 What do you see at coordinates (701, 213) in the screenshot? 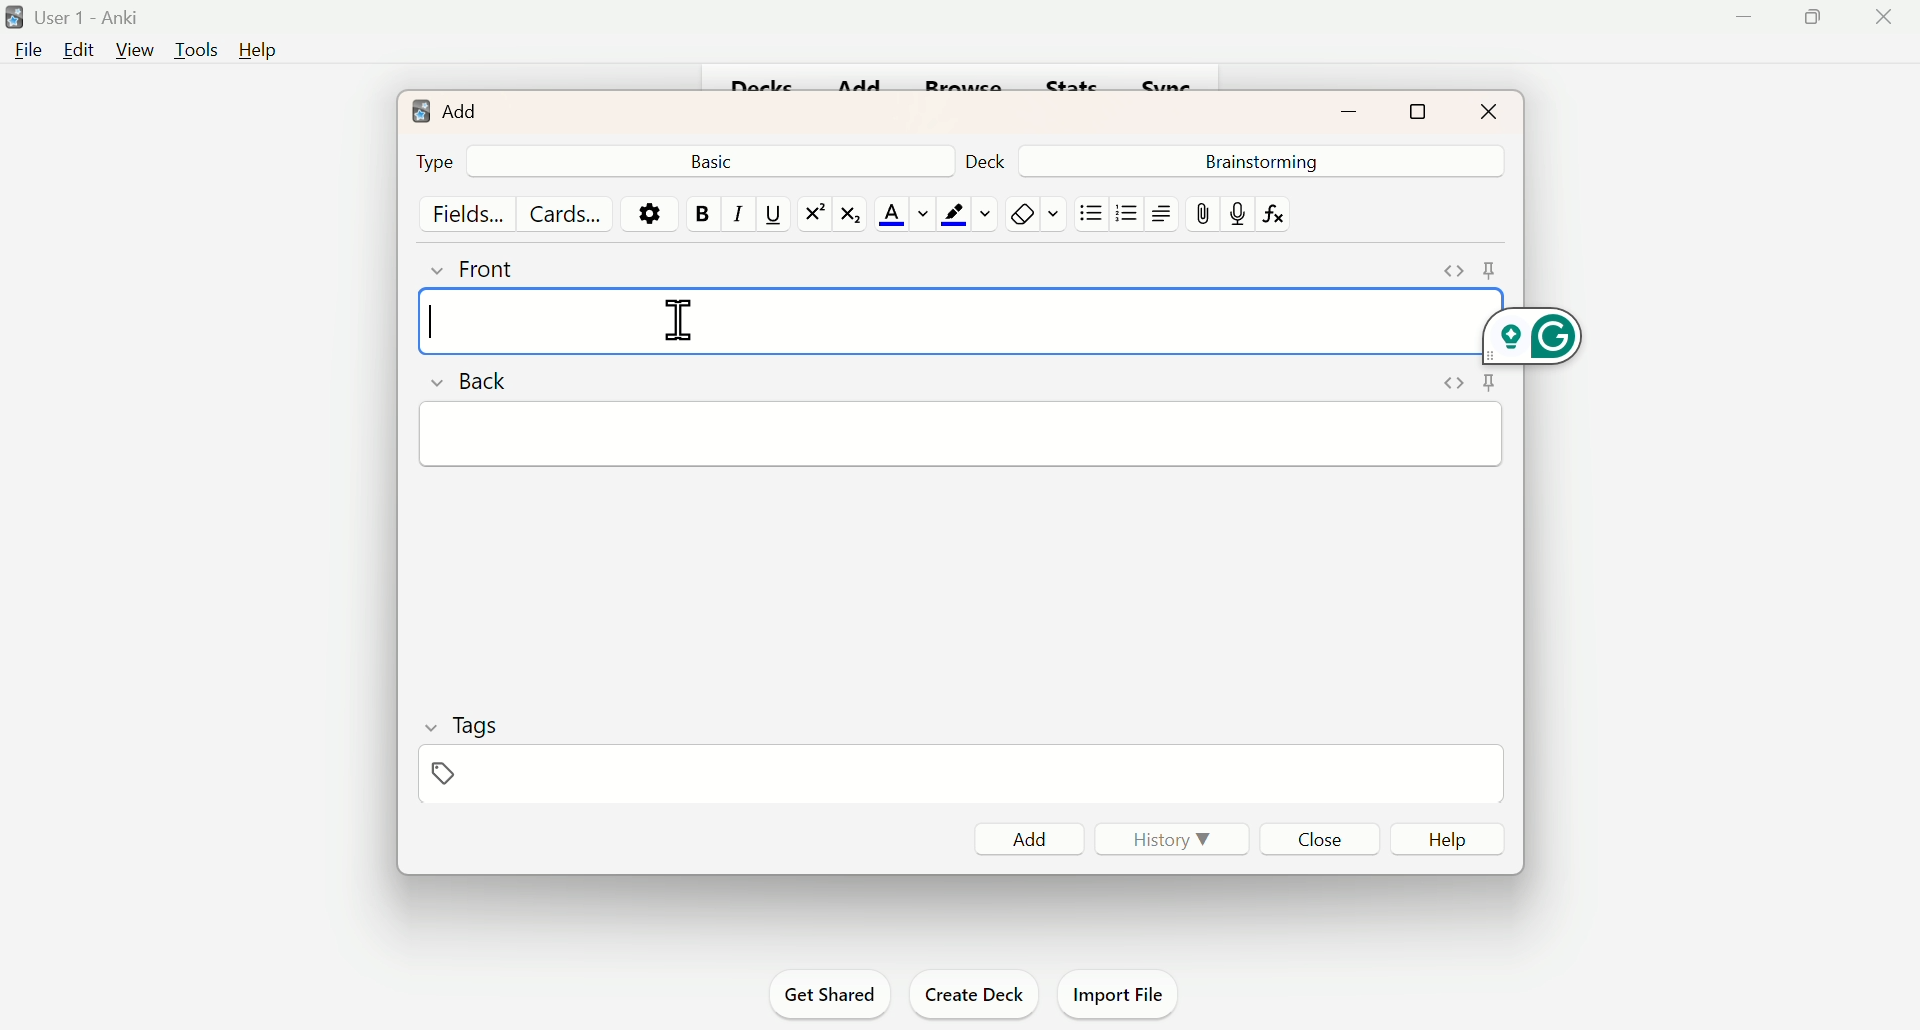
I see `Bold` at bounding box center [701, 213].